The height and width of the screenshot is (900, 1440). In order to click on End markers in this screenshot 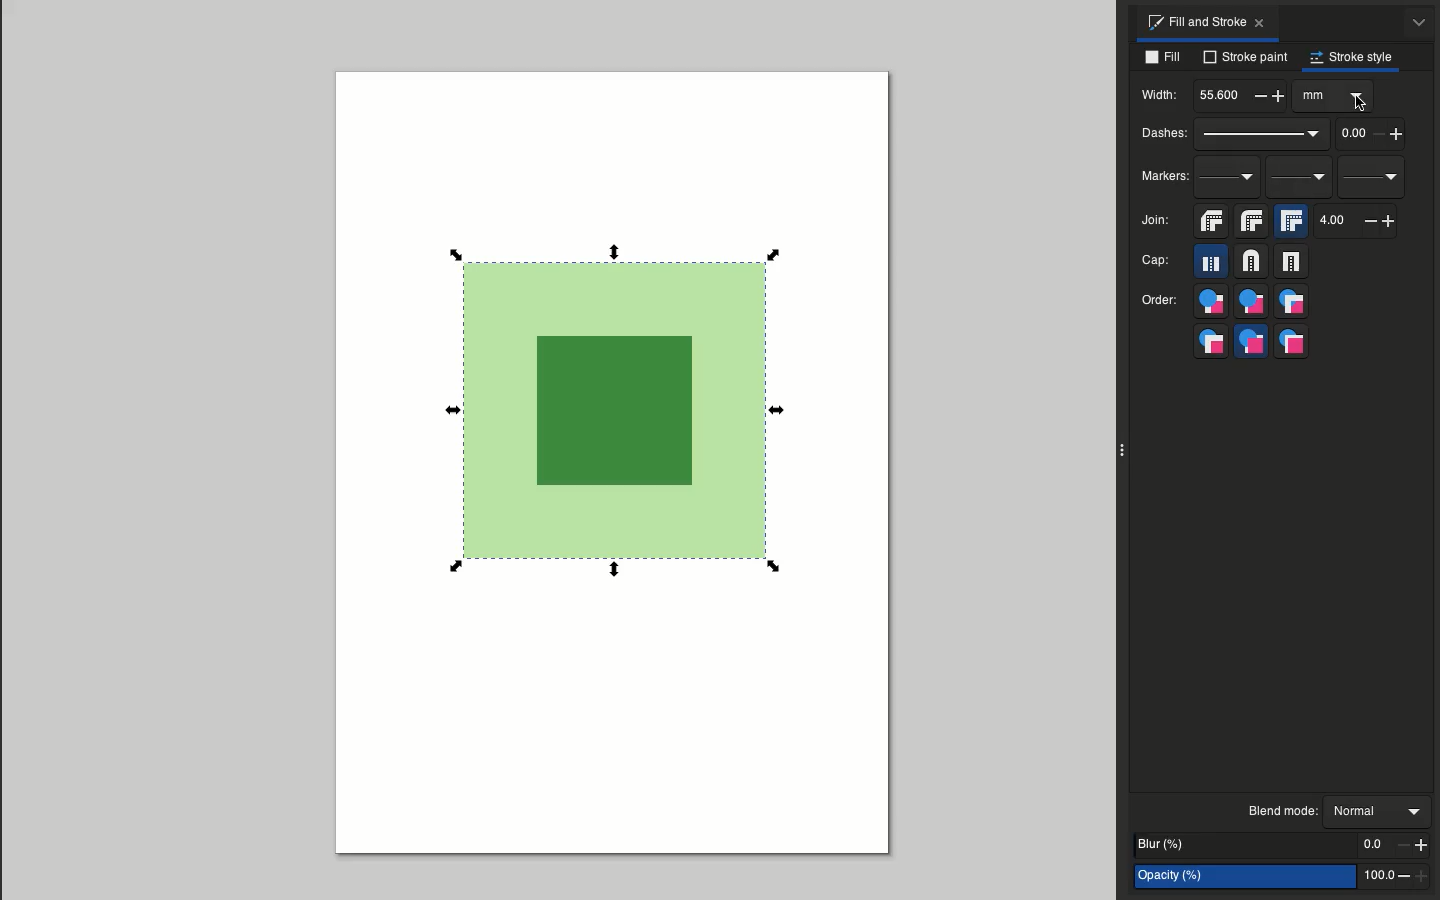, I will do `click(1370, 179)`.